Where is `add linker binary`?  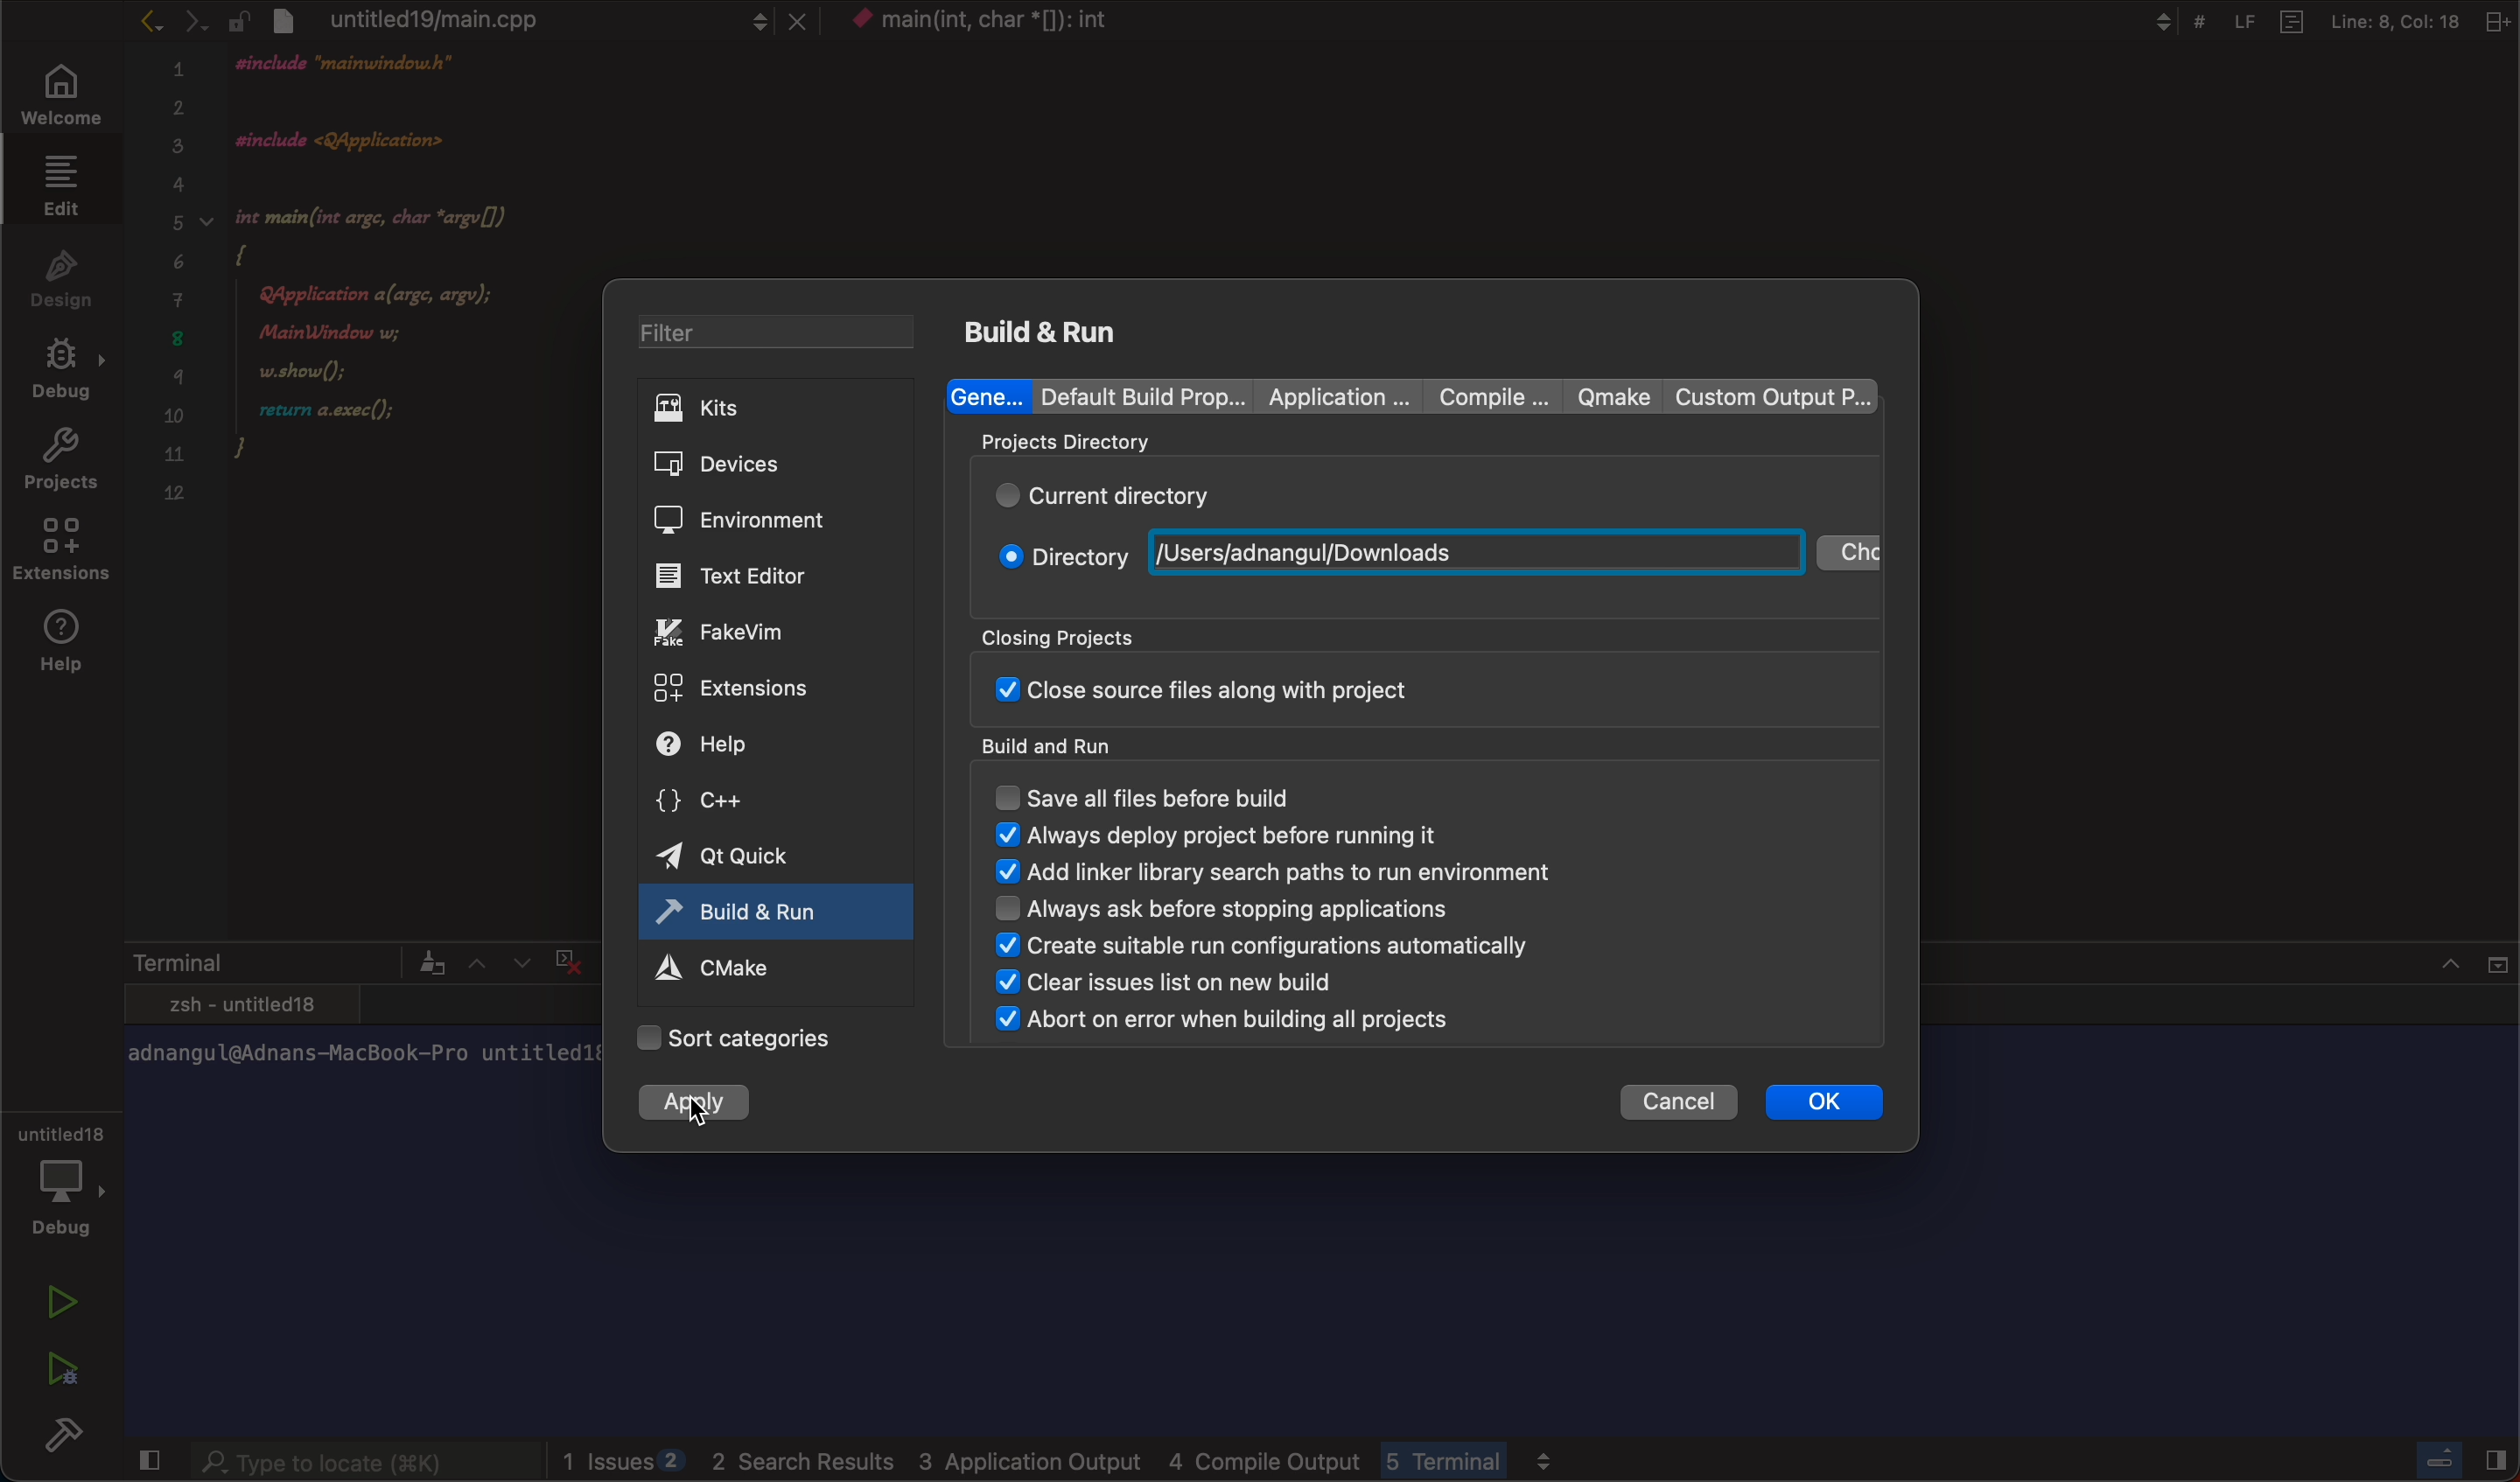 add linker binary is located at coordinates (1264, 875).